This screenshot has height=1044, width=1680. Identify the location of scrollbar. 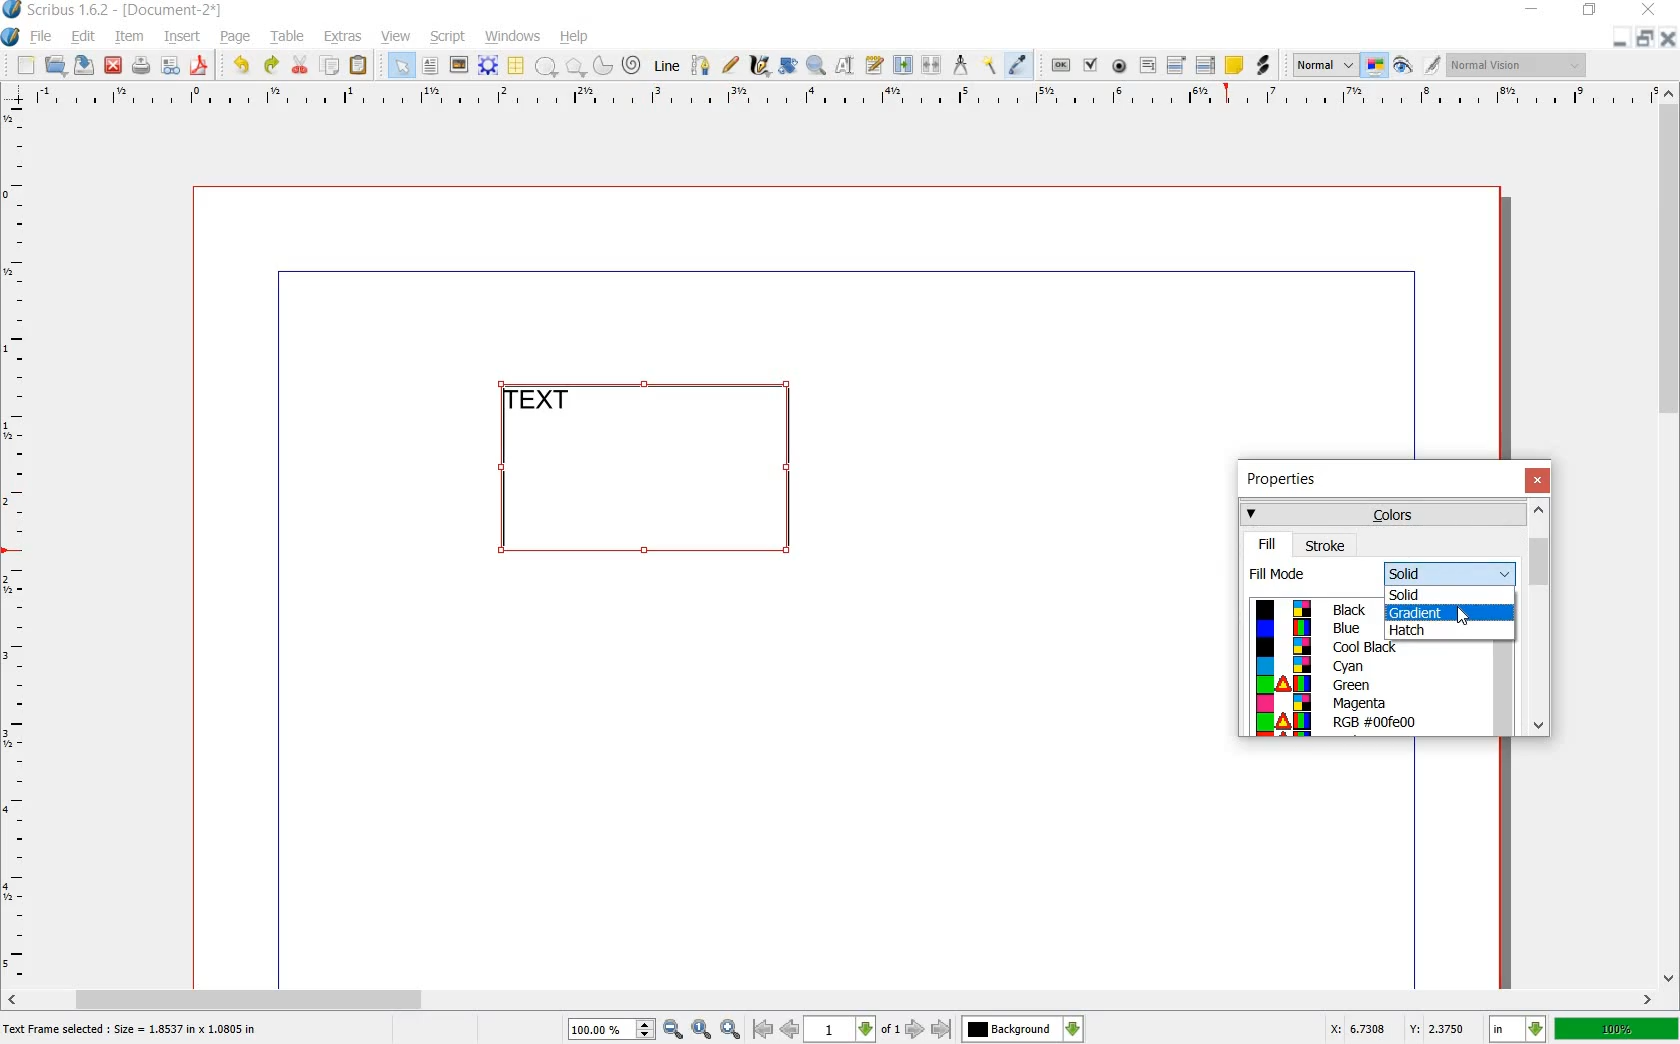
(1503, 670).